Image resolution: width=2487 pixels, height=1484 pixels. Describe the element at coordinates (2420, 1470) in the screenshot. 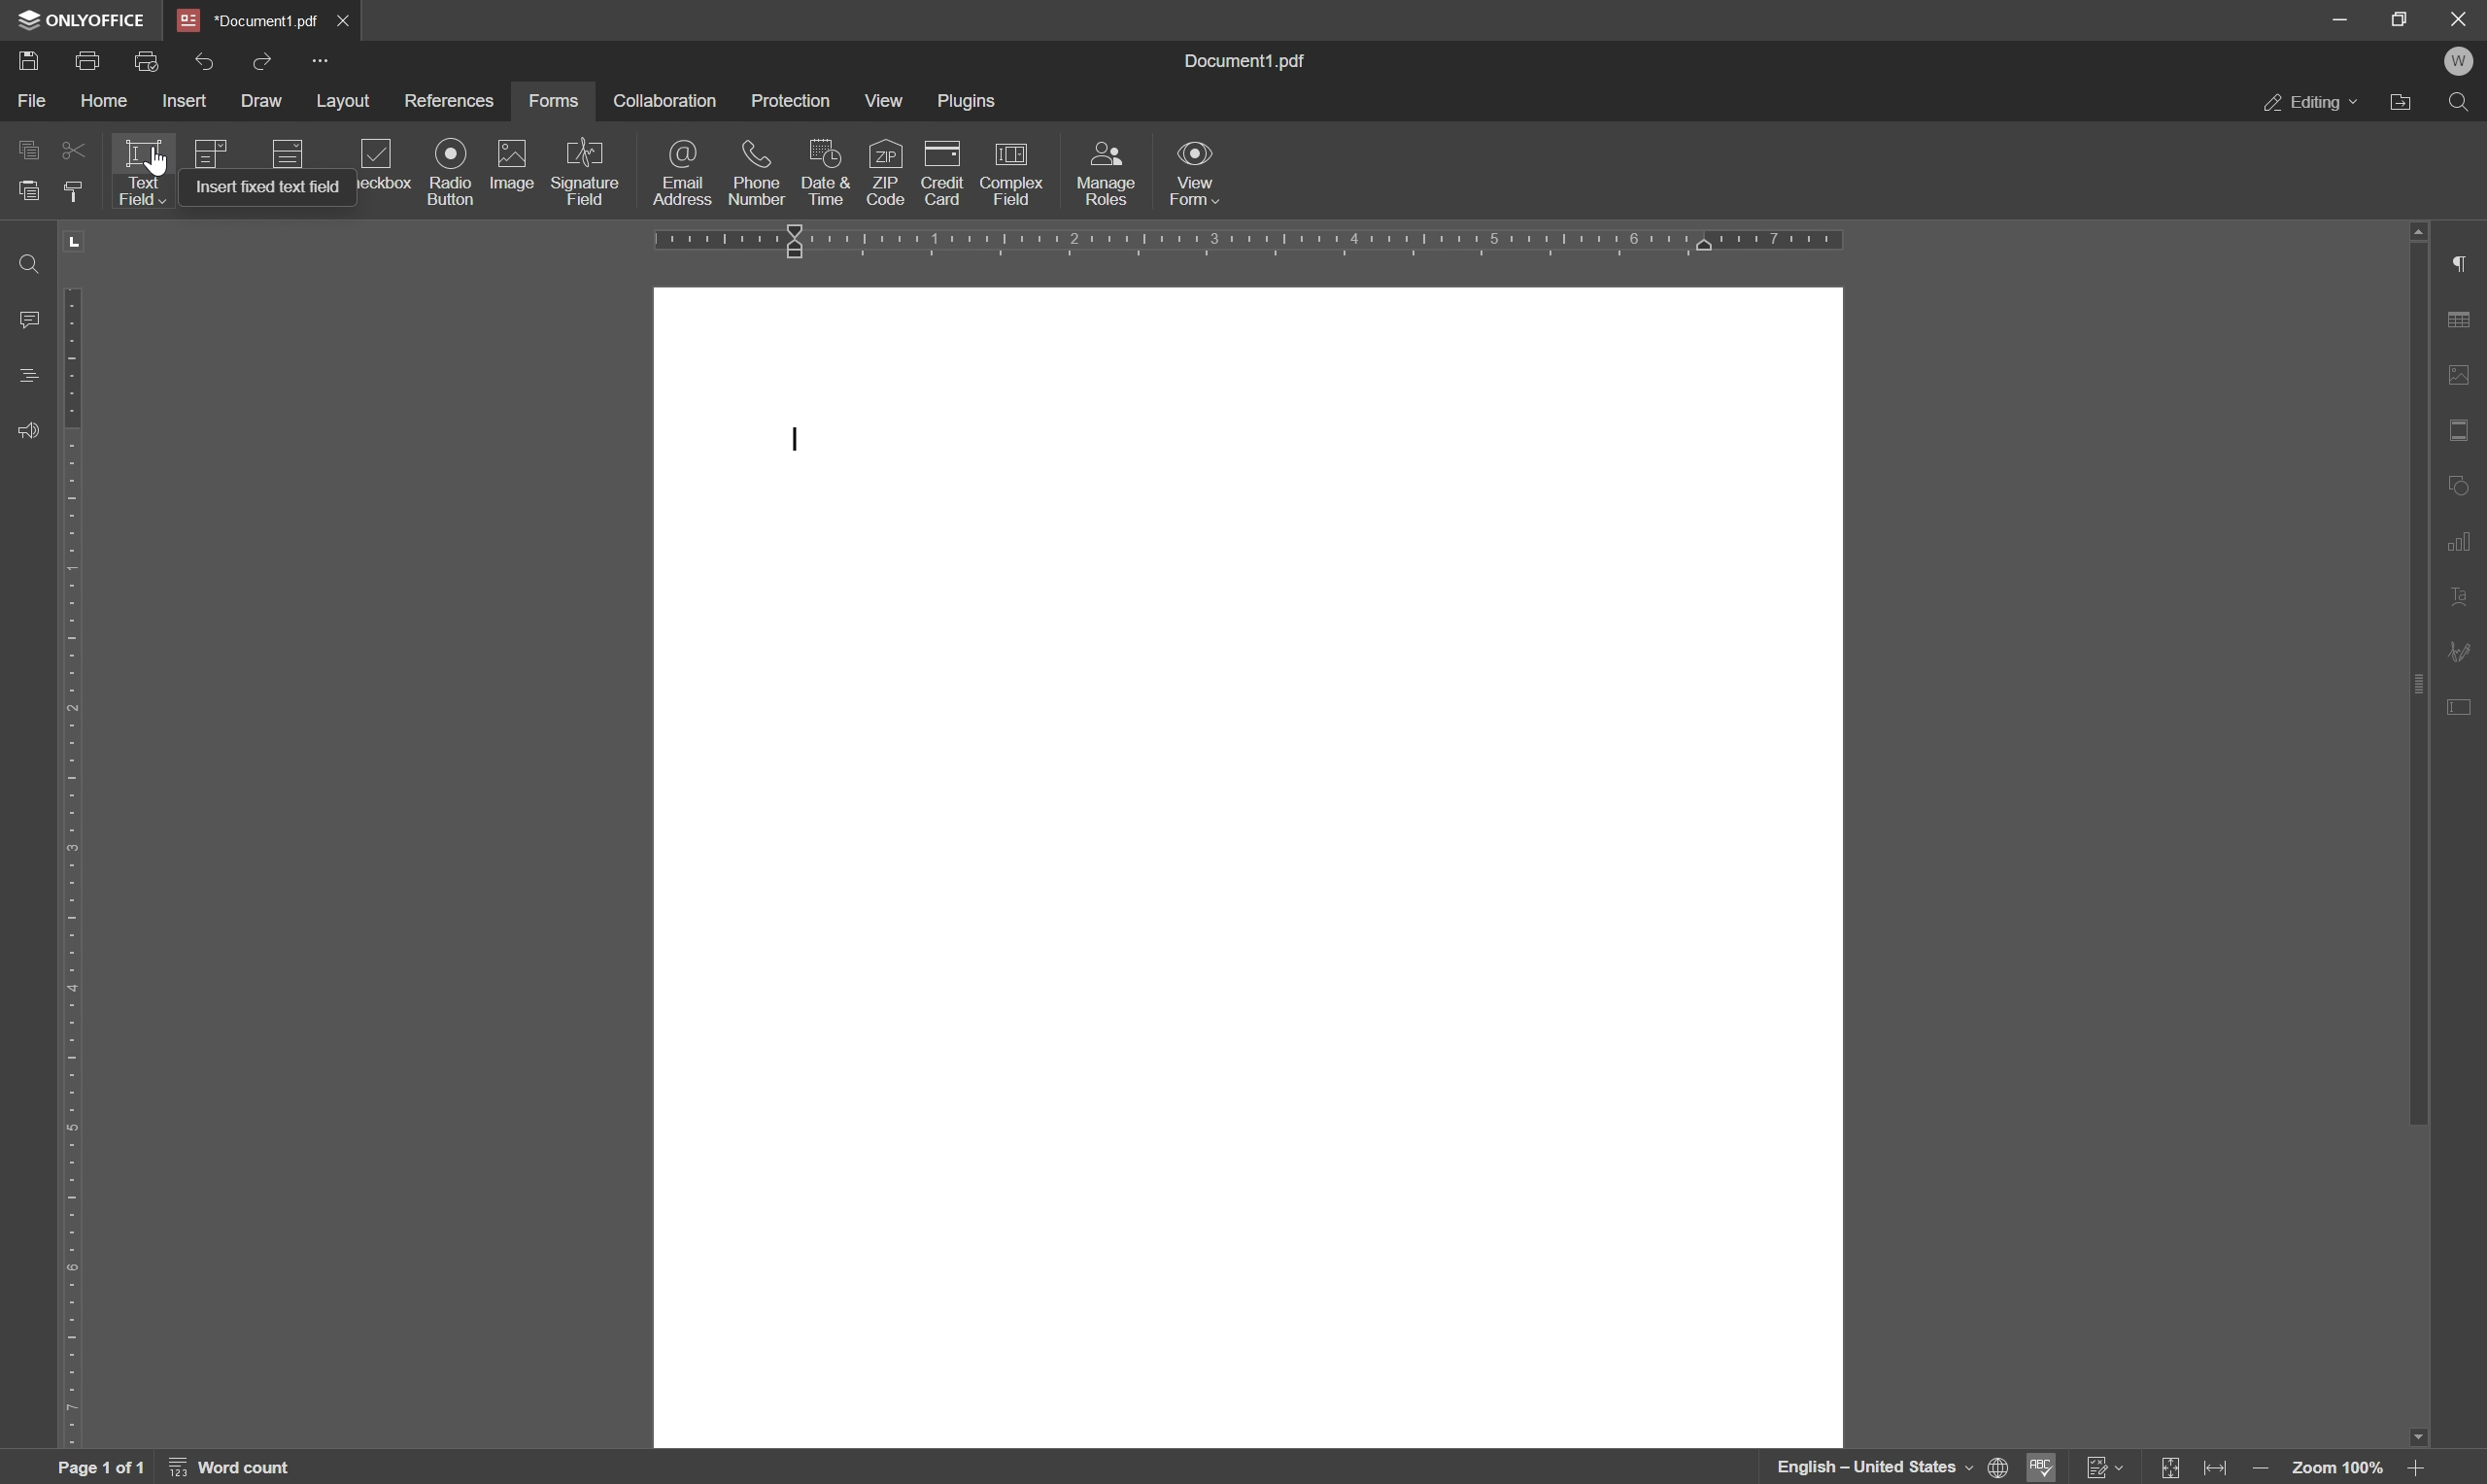

I see `zoom in` at that location.